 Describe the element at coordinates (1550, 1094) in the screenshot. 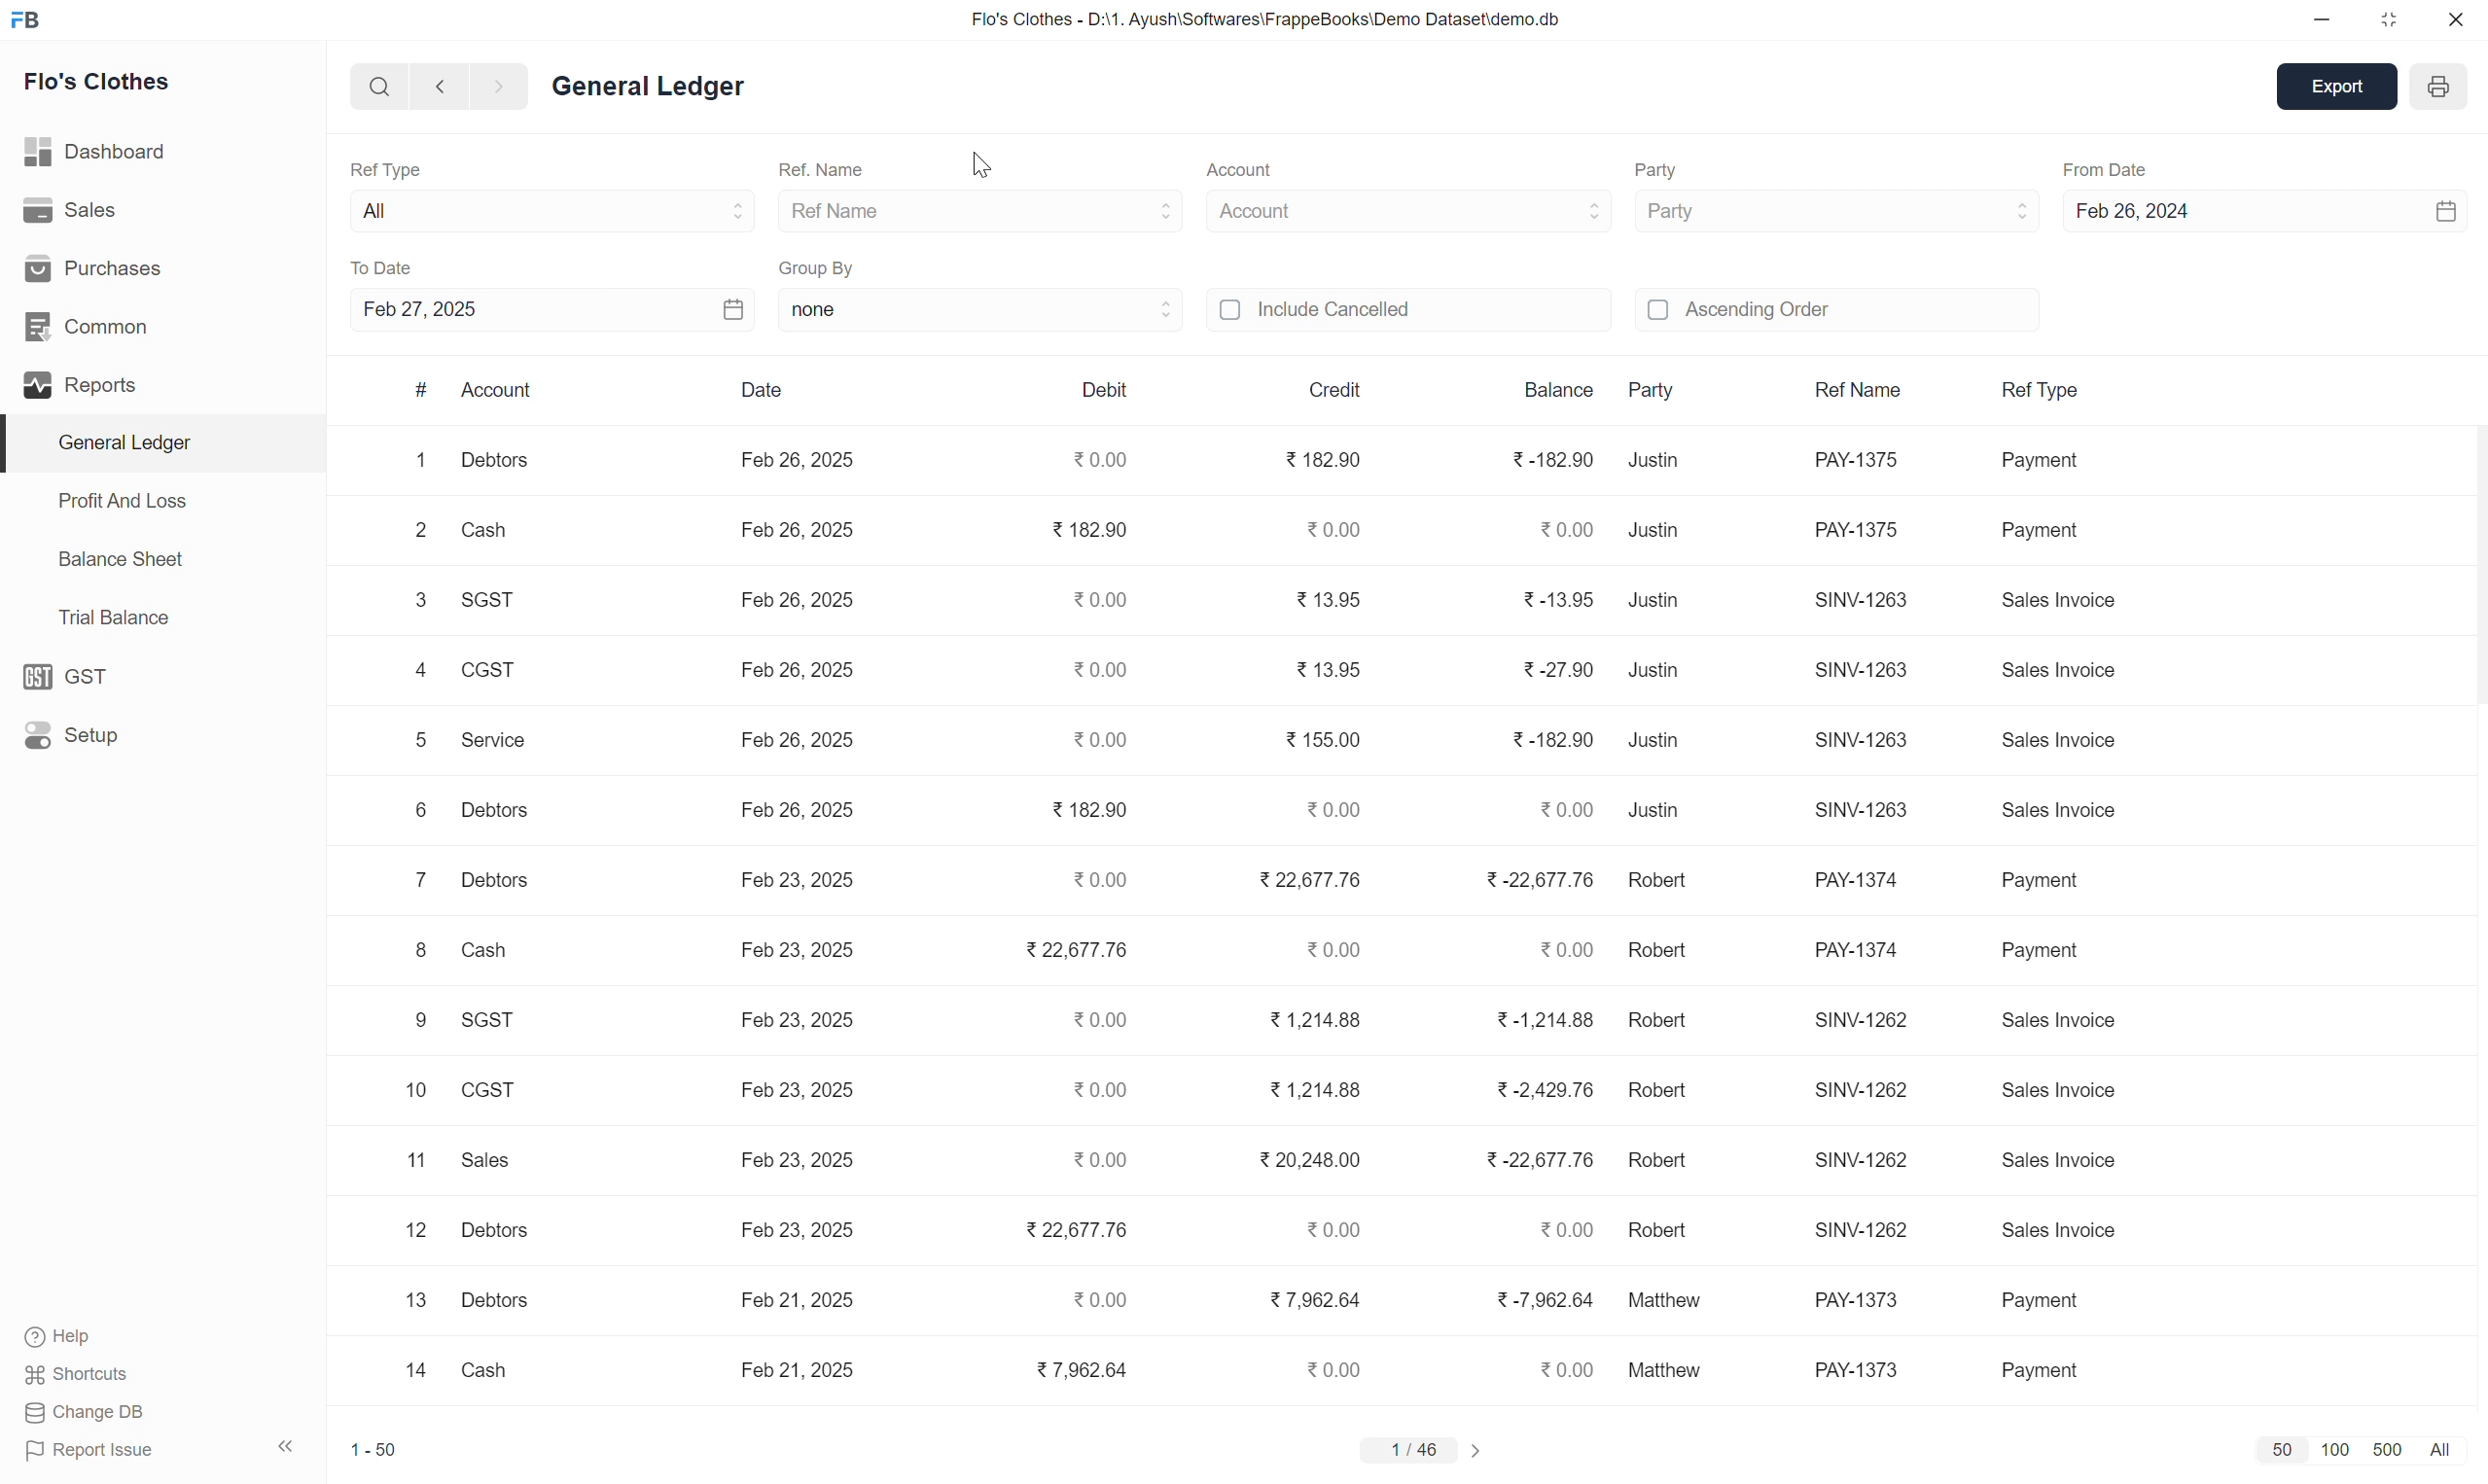

I see `-2,429.76` at that location.